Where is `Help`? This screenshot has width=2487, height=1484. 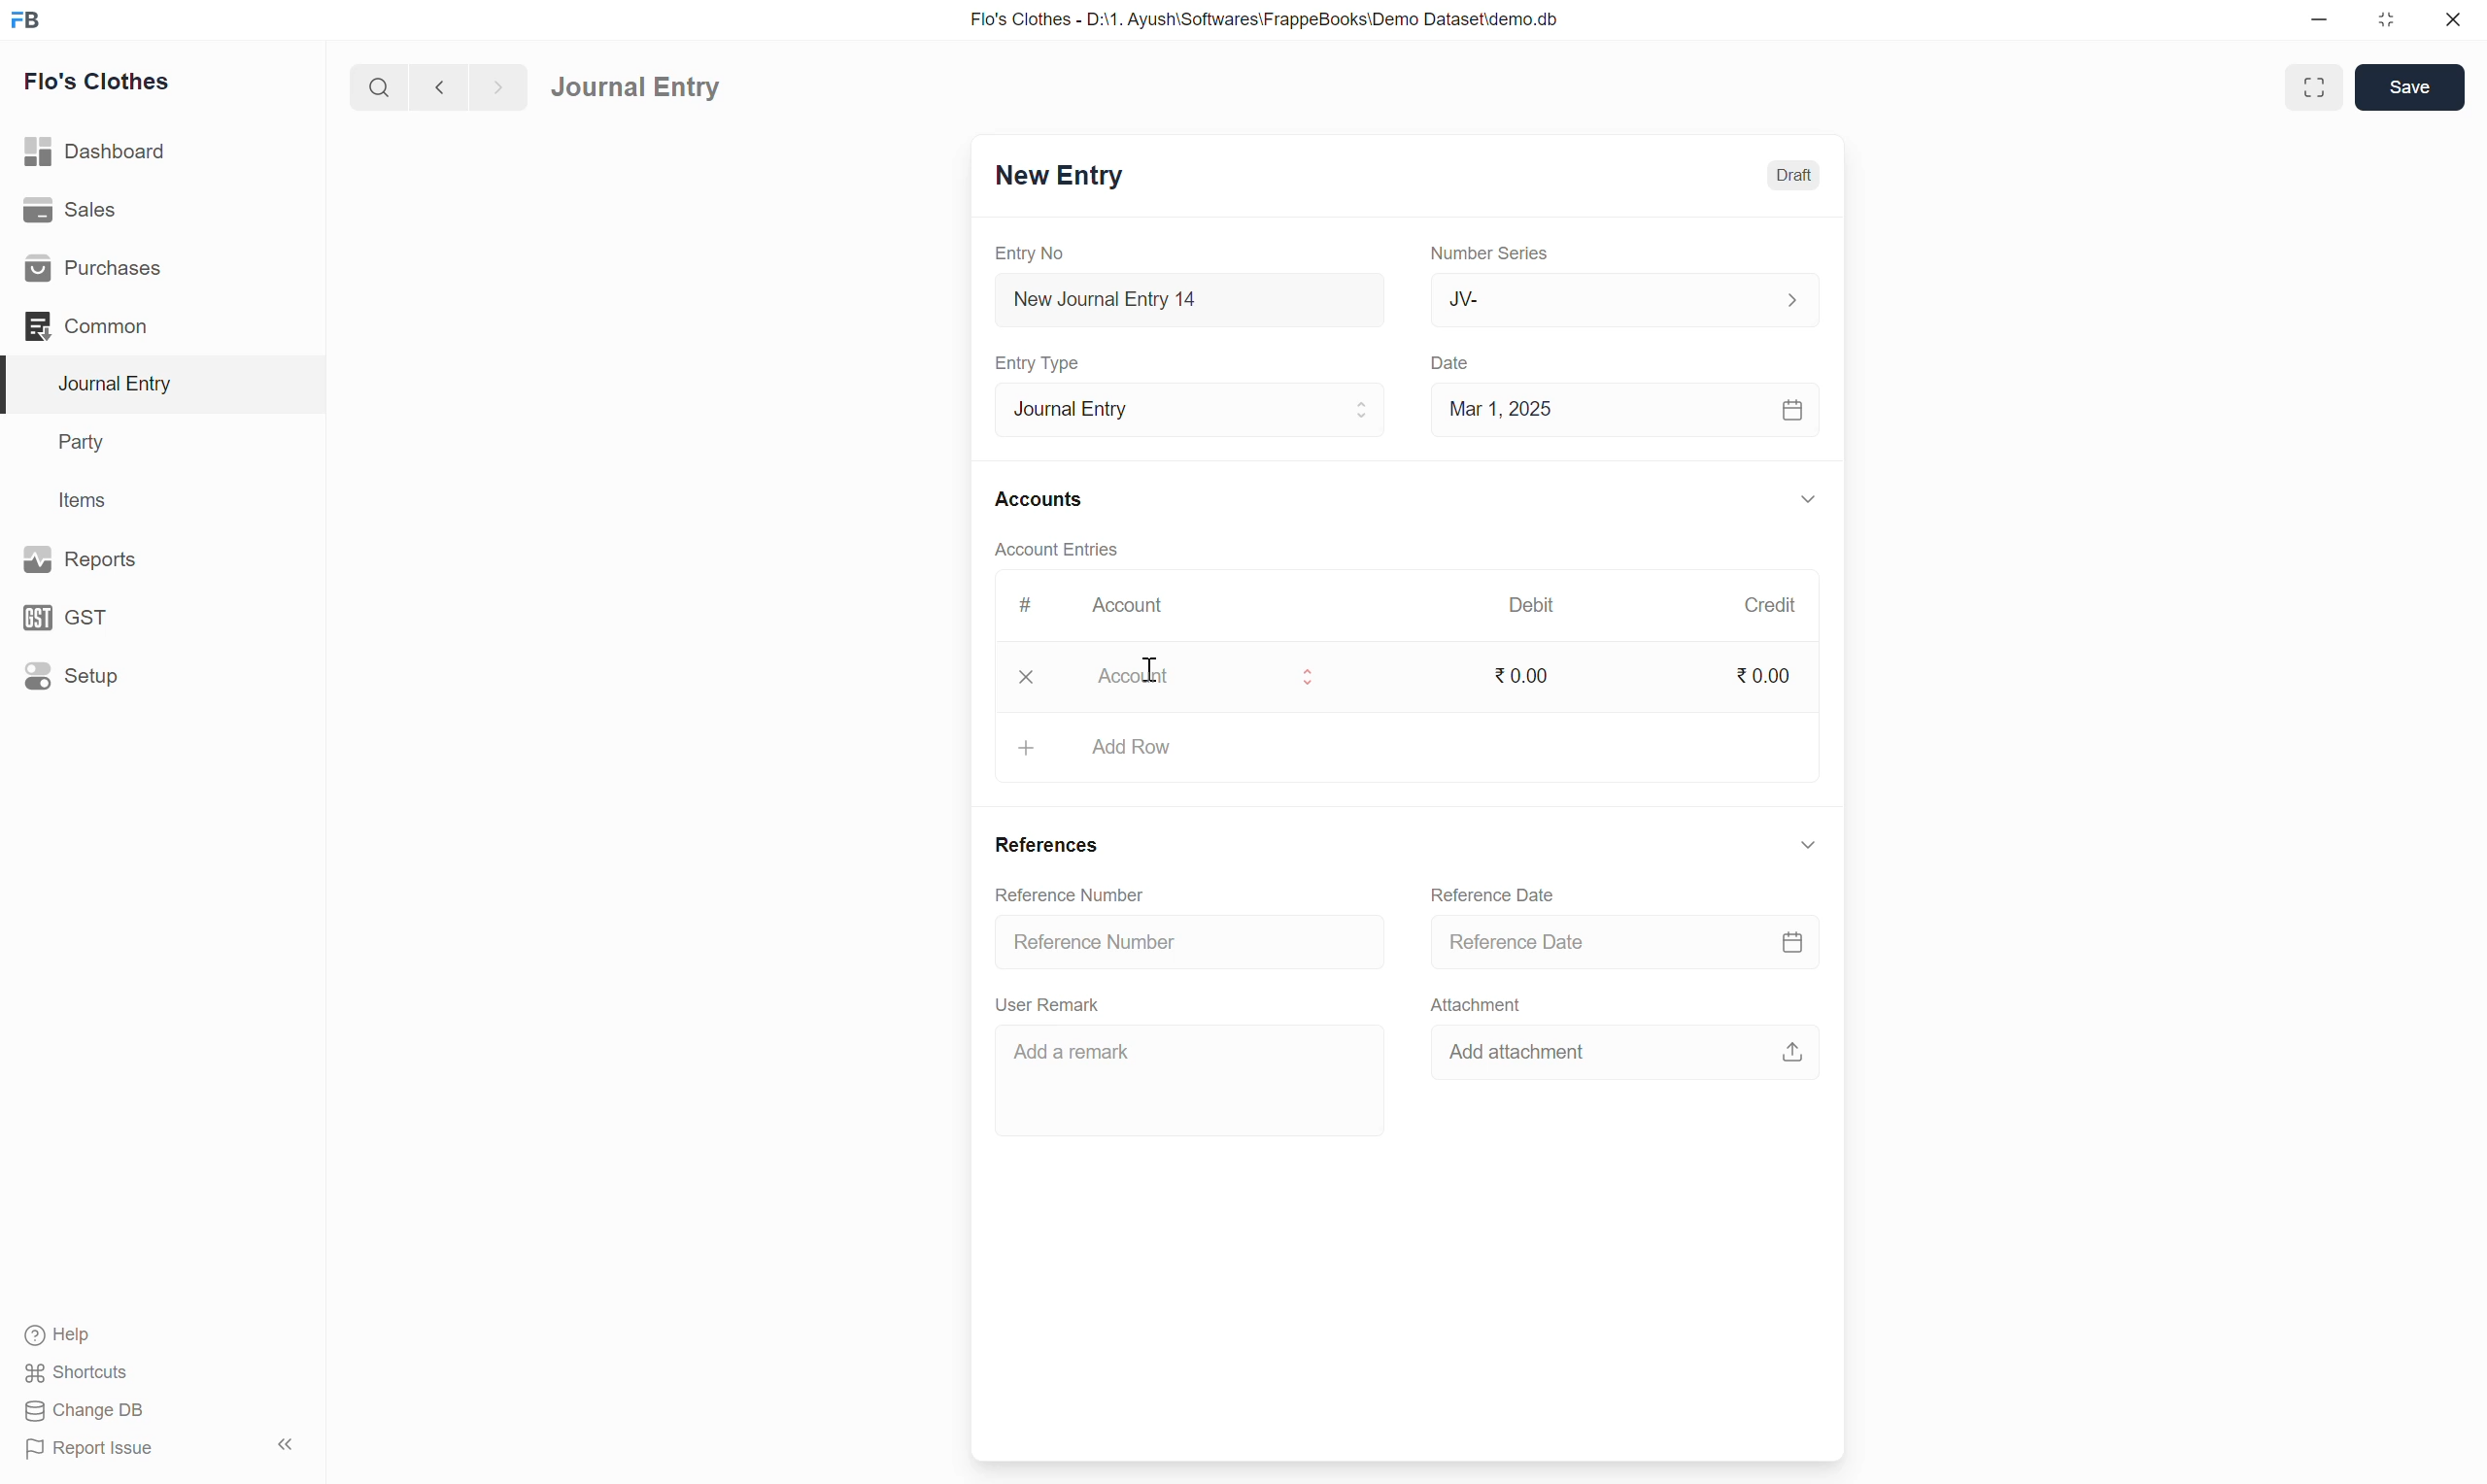 Help is located at coordinates (63, 1336).